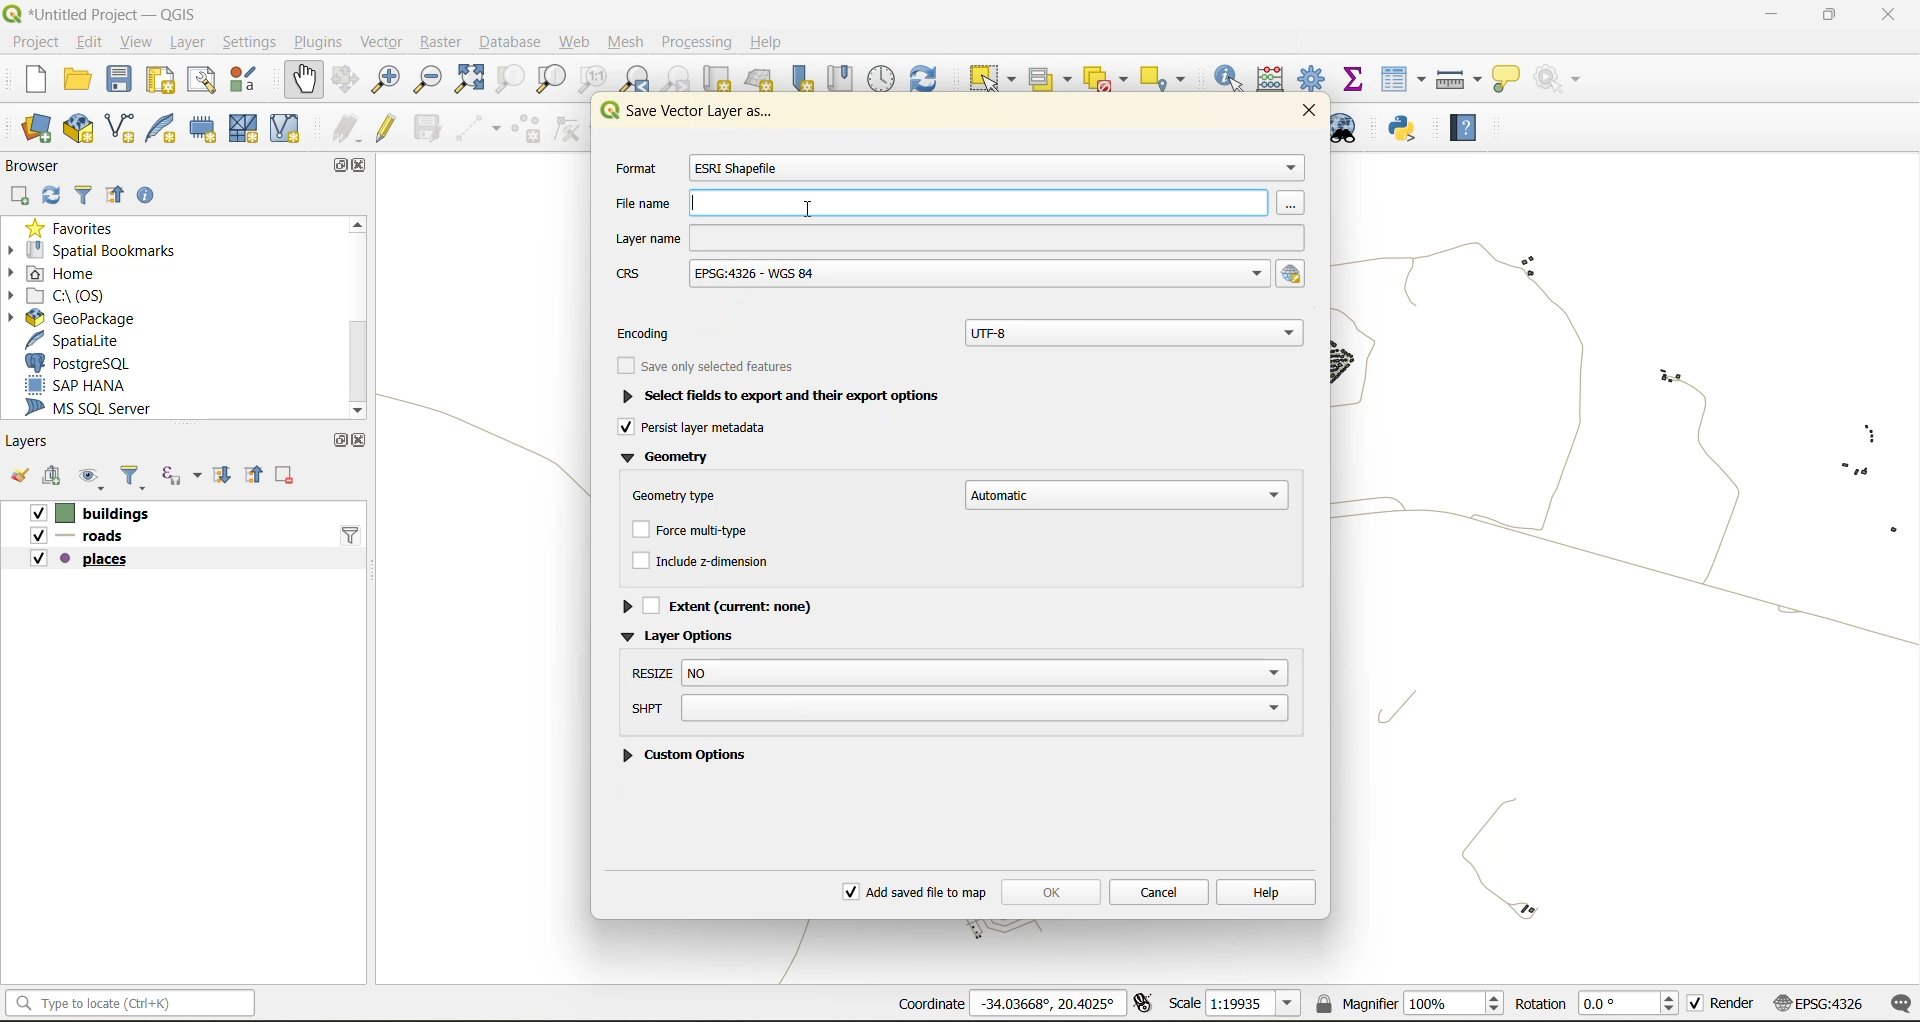  I want to click on Extent, so click(728, 604).